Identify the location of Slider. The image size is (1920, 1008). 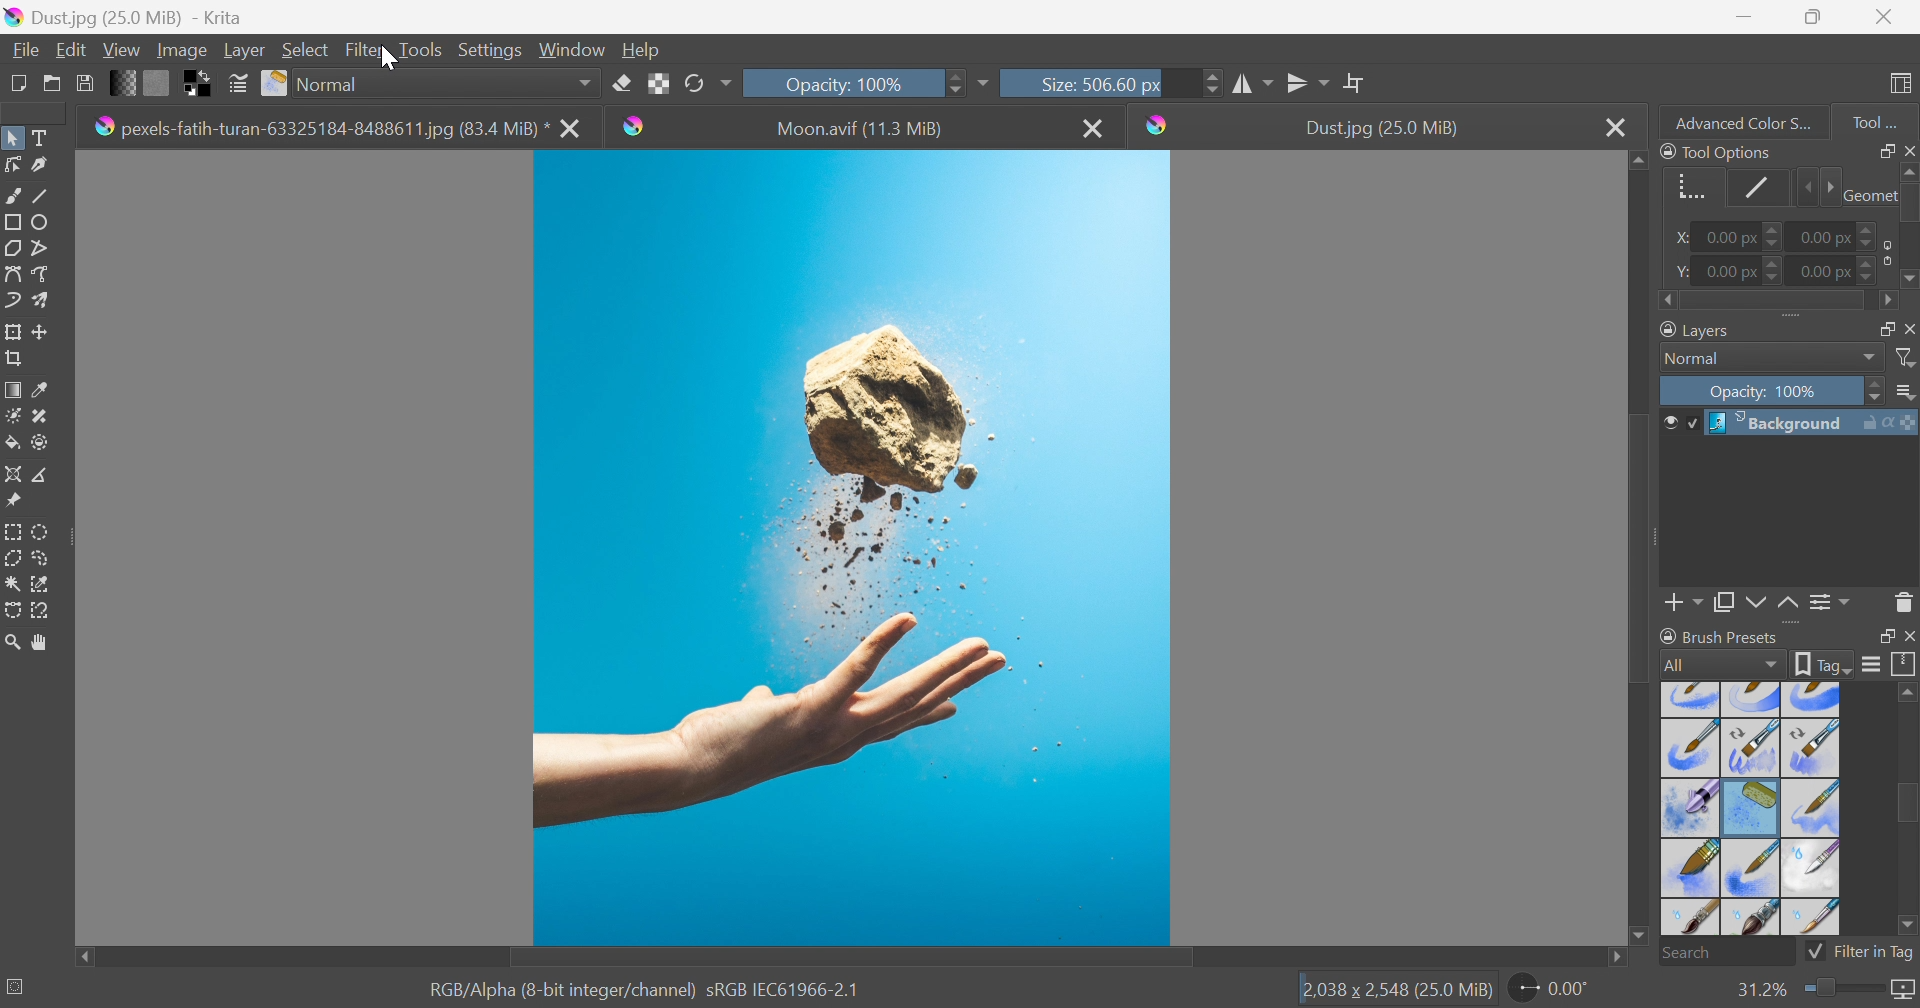
(1775, 270).